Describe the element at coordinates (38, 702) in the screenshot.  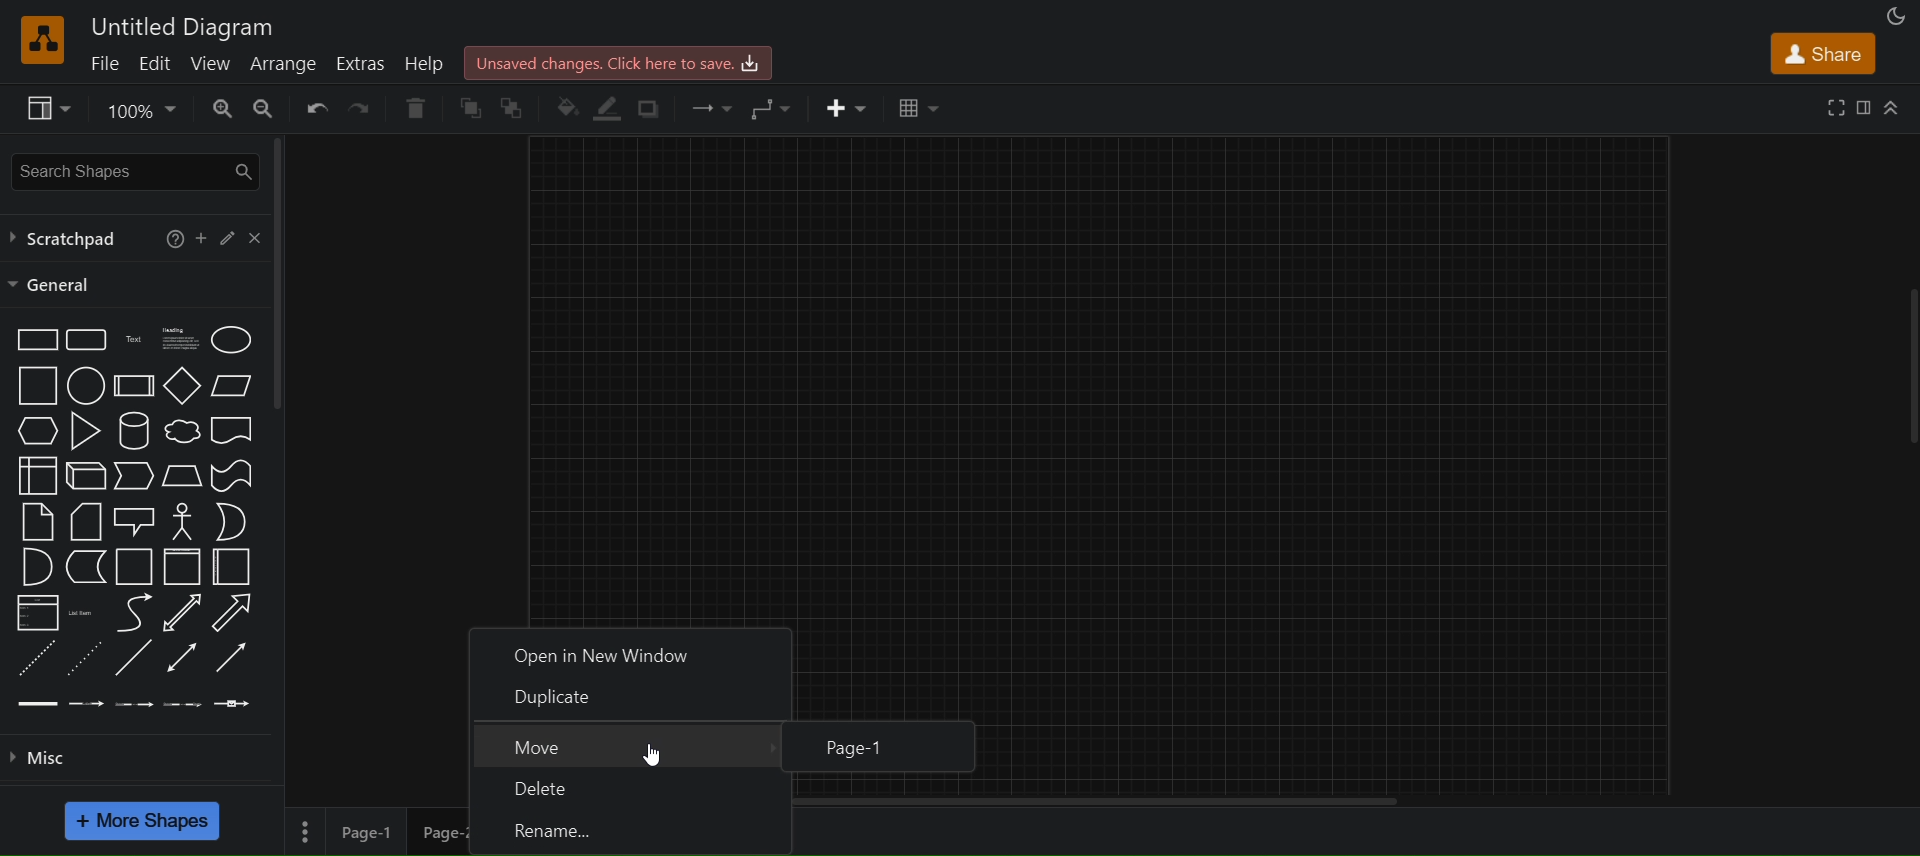
I see `link` at that location.